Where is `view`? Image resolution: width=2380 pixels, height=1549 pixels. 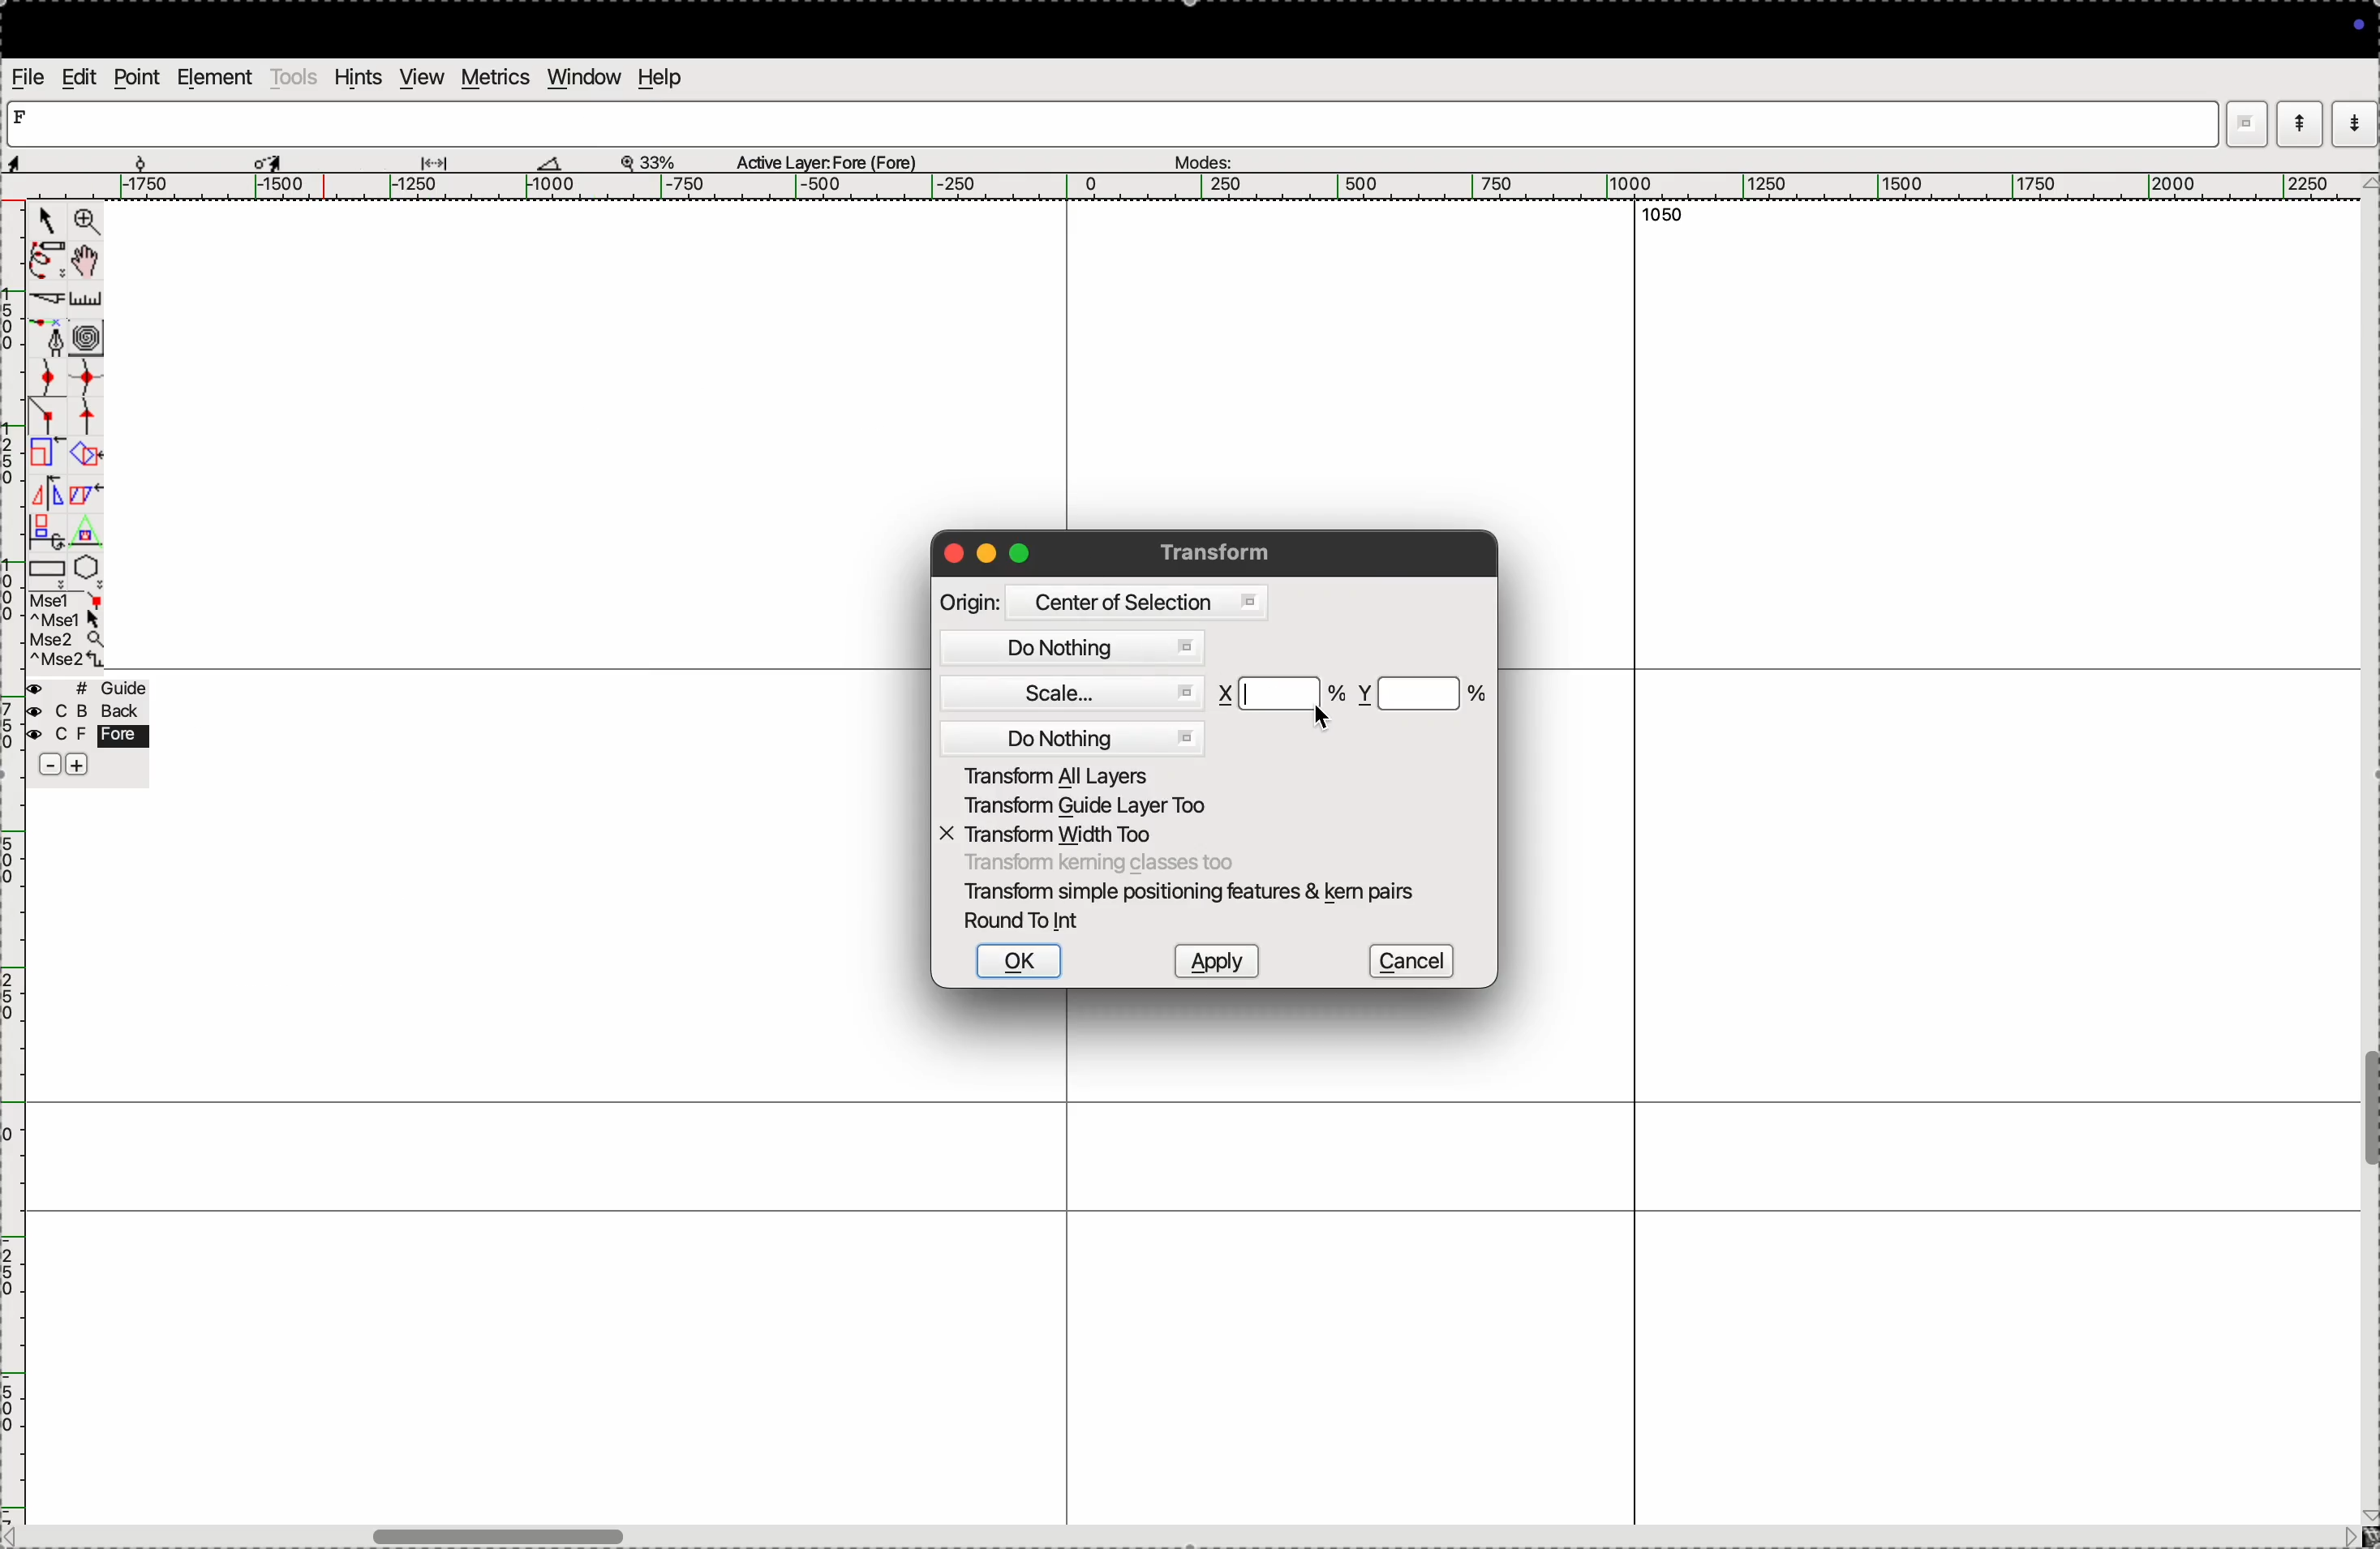 view is located at coordinates (420, 77).